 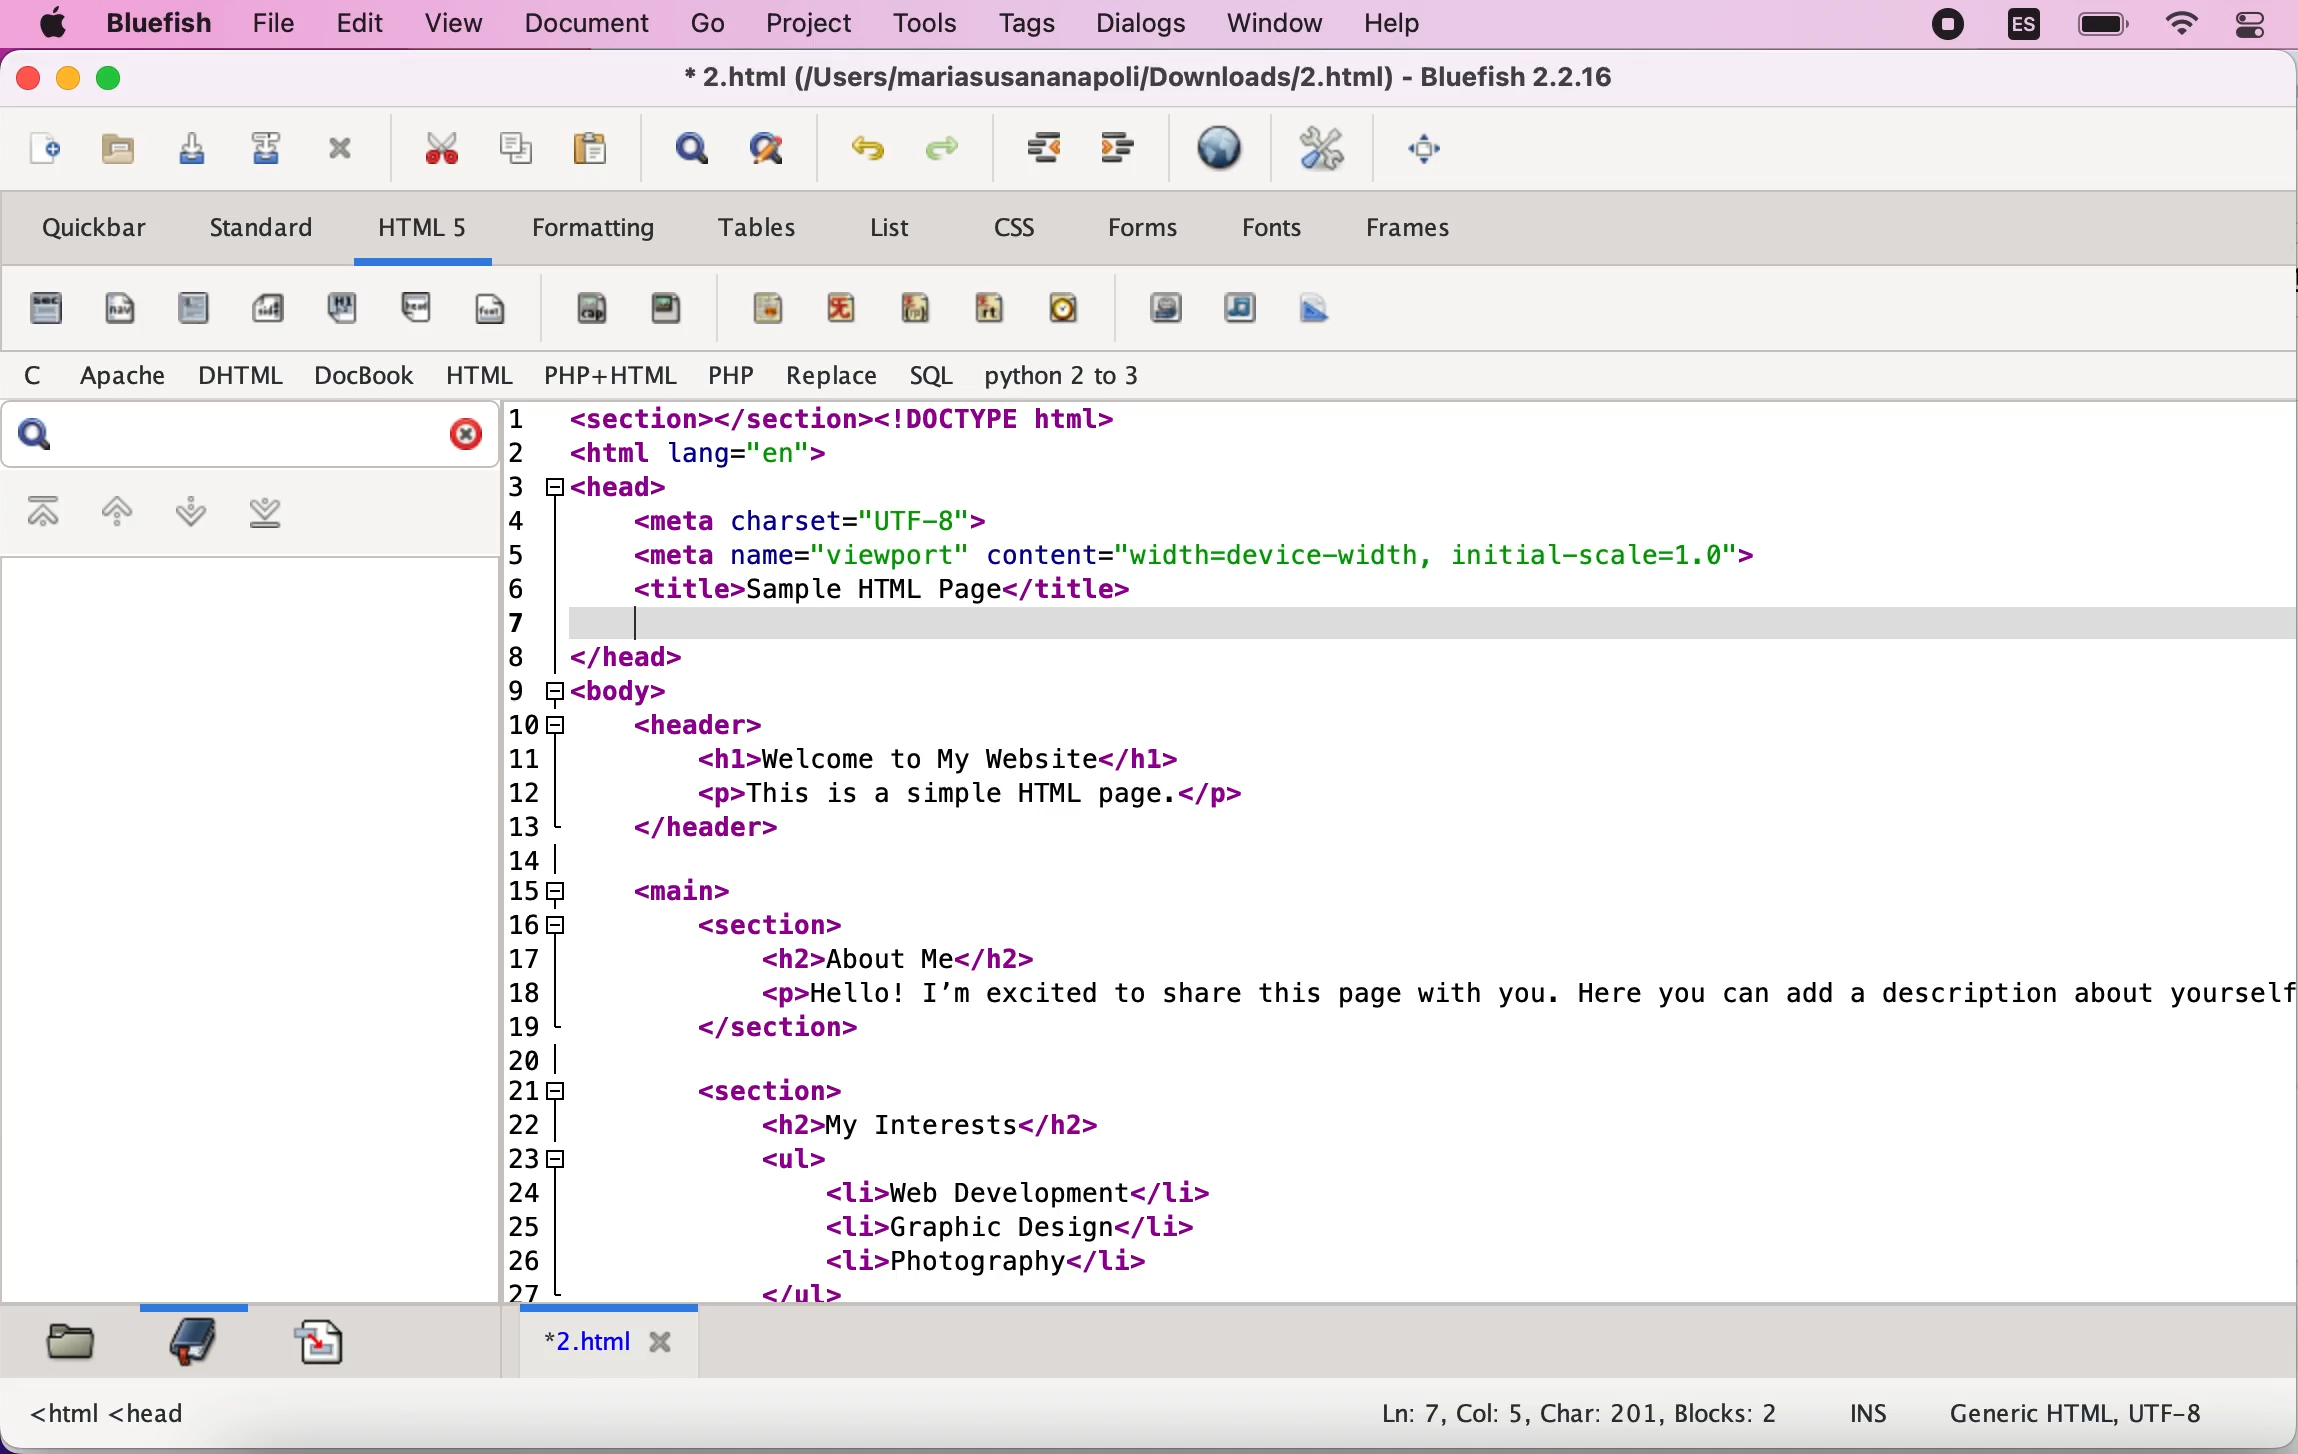 What do you see at coordinates (2027, 24) in the screenshot?
I see `language` at bounding box center [2027, 24].